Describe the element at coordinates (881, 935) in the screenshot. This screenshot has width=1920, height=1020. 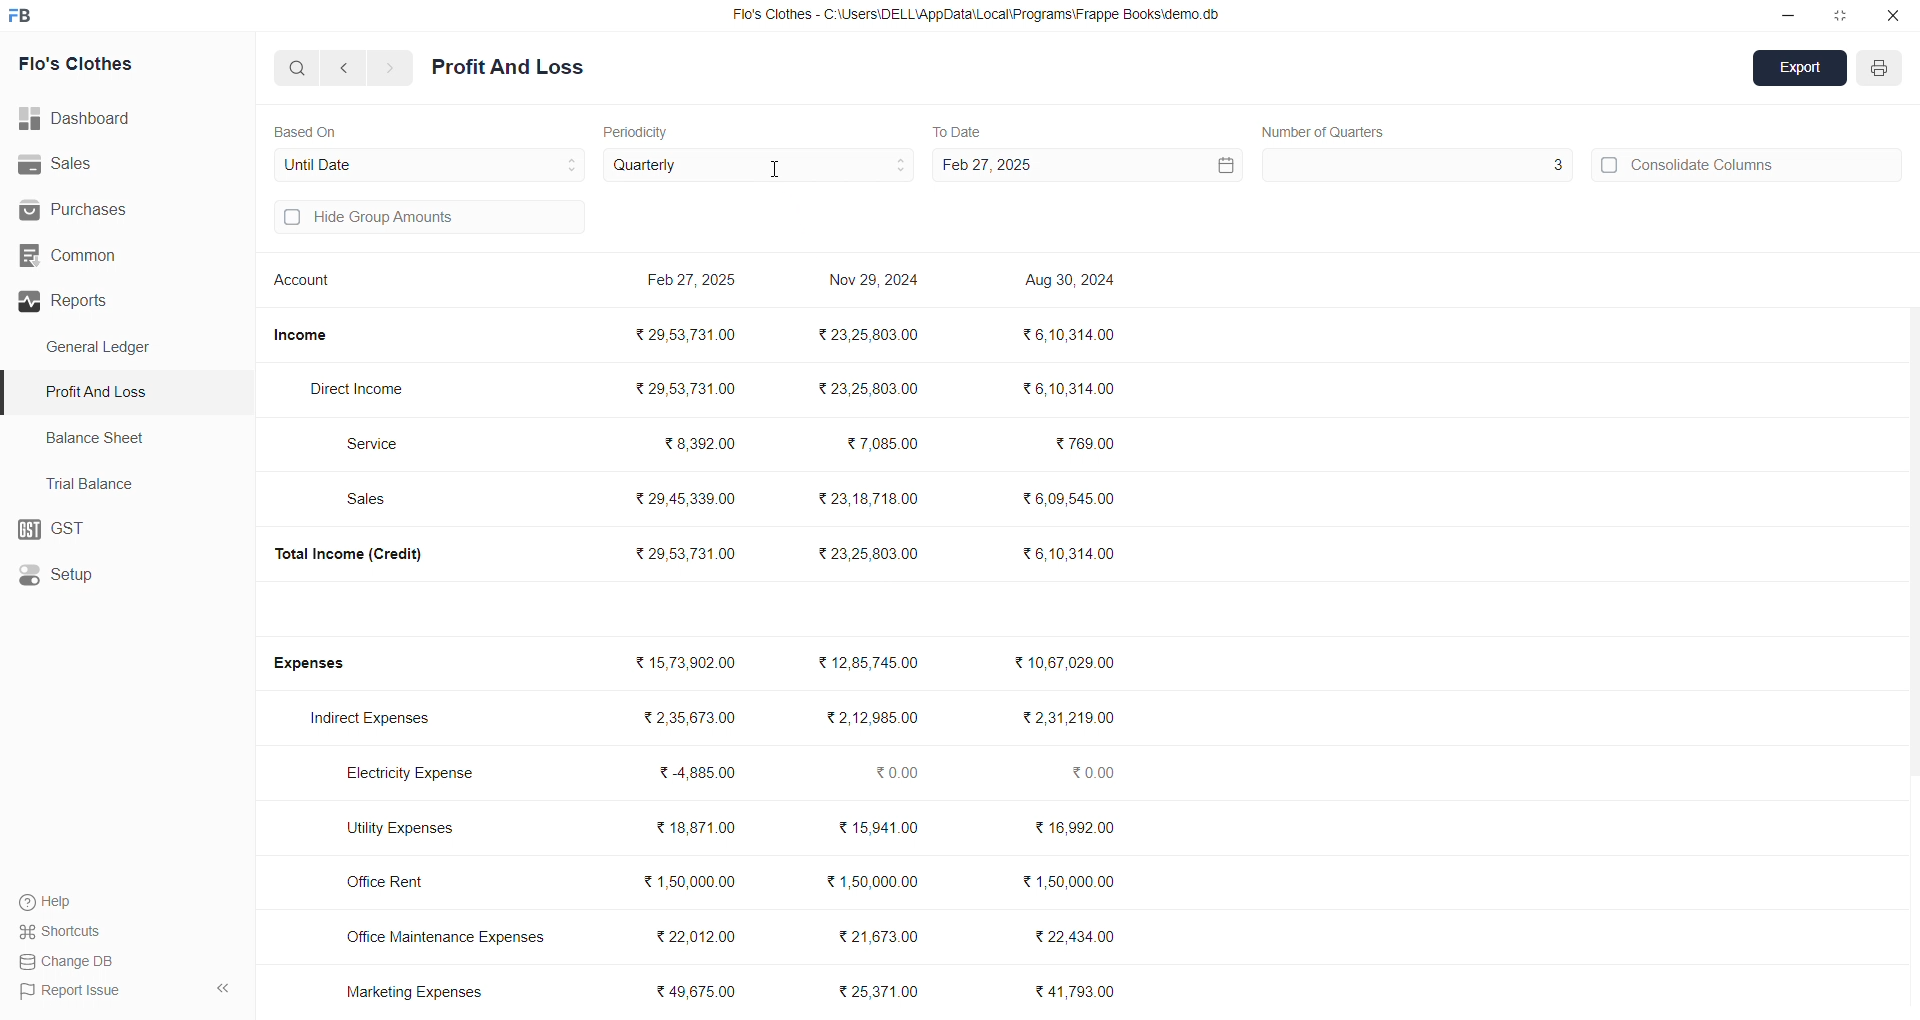
I see `₹21,673.00` at that location.